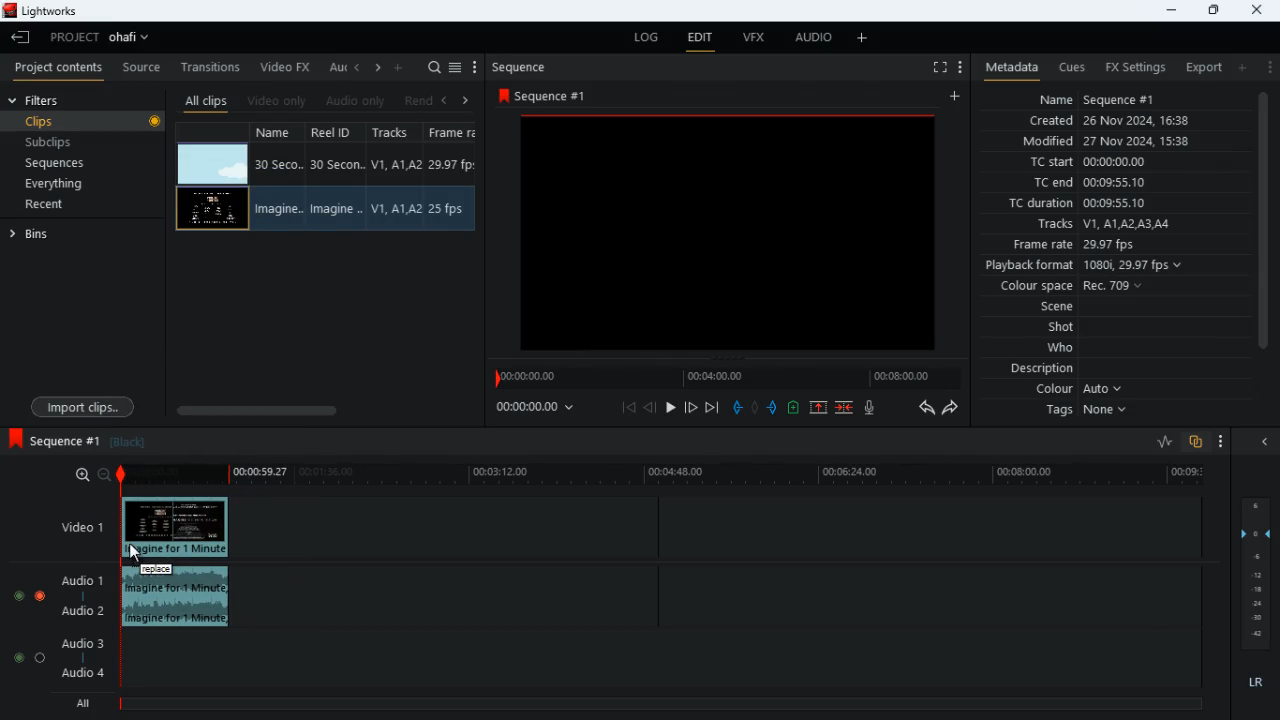 The image size is (1280, 720). Describe the element at coordinates (1055, 327) in the screenshot. I see `shot` at that location.